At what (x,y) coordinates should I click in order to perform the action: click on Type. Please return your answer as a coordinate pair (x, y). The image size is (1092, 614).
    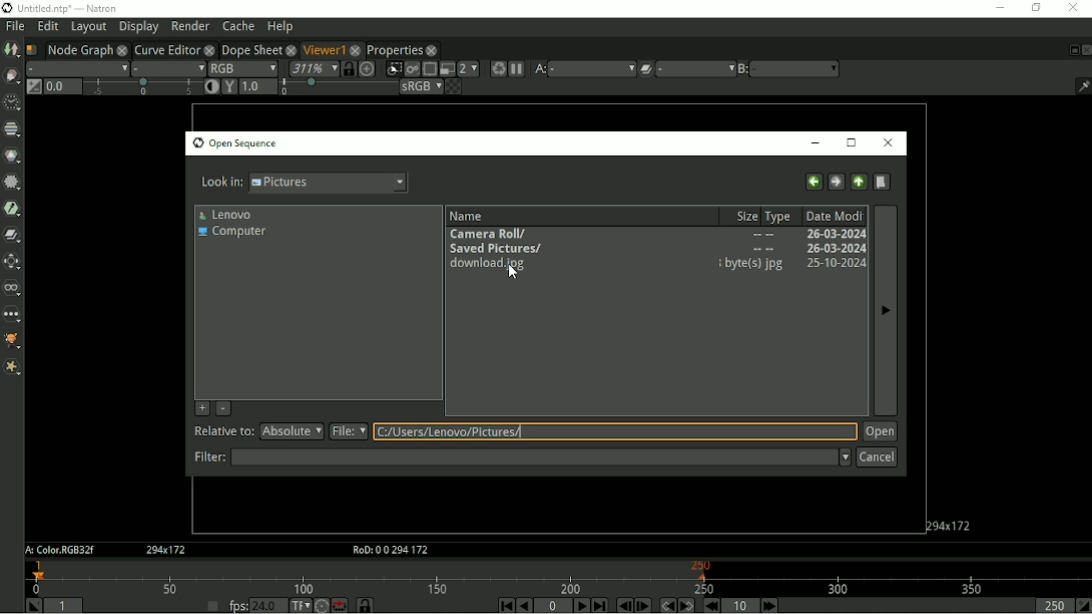
    Looking at the image, I should click on (779, 216).